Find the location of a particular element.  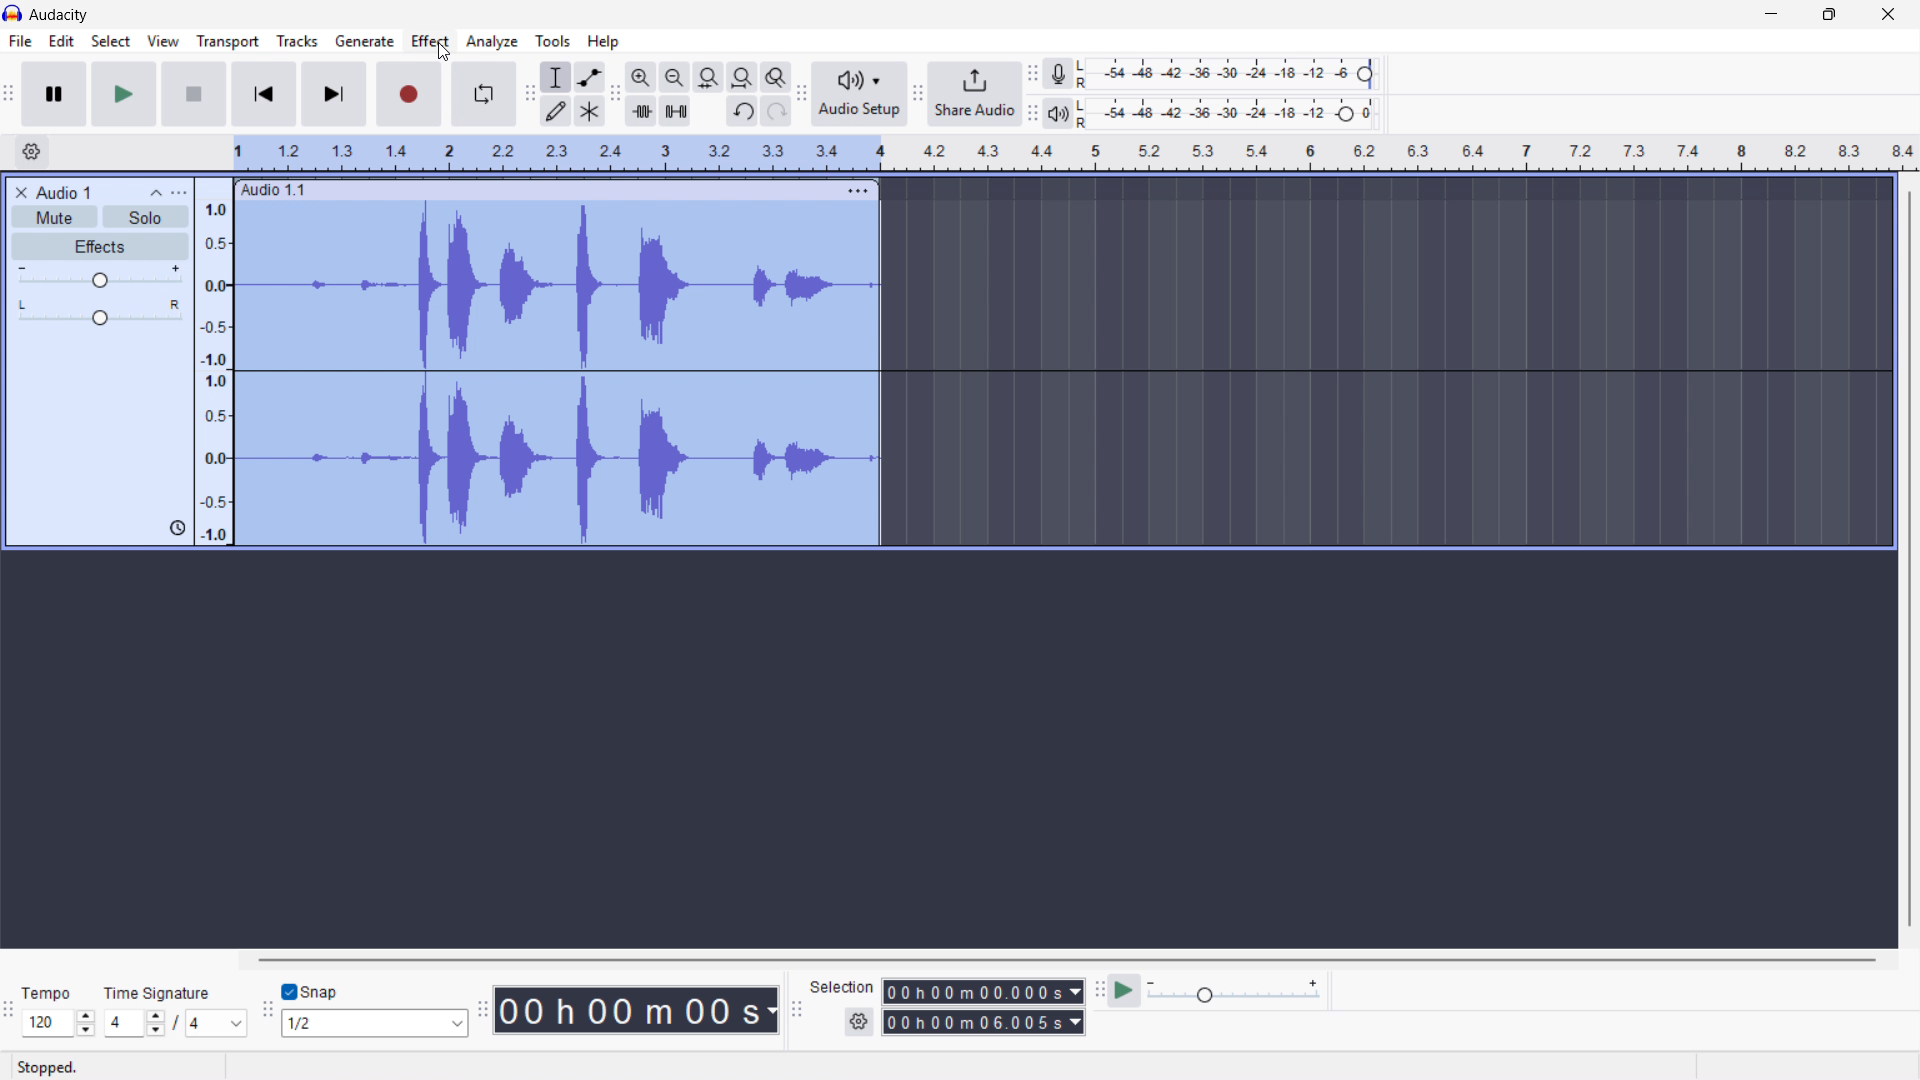

Skip to start  is located at coordinates (263, 94).